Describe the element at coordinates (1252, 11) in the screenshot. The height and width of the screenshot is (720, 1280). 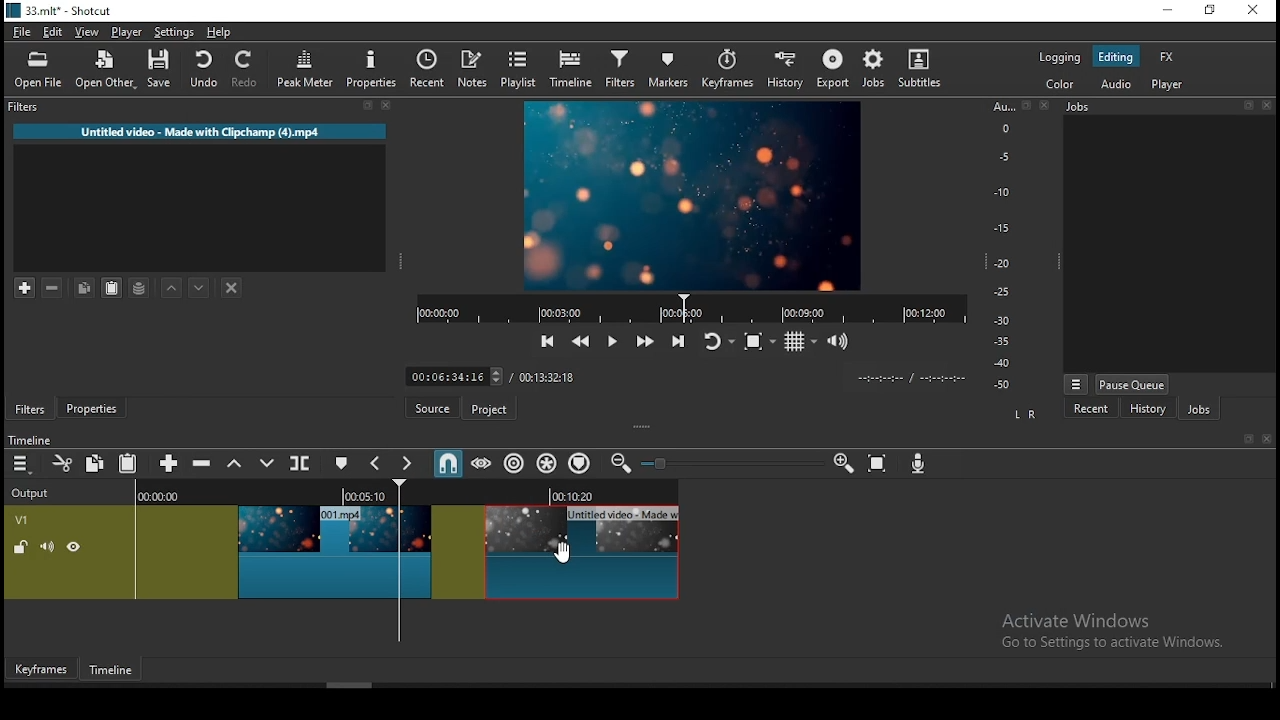
I see `close window` at that location.